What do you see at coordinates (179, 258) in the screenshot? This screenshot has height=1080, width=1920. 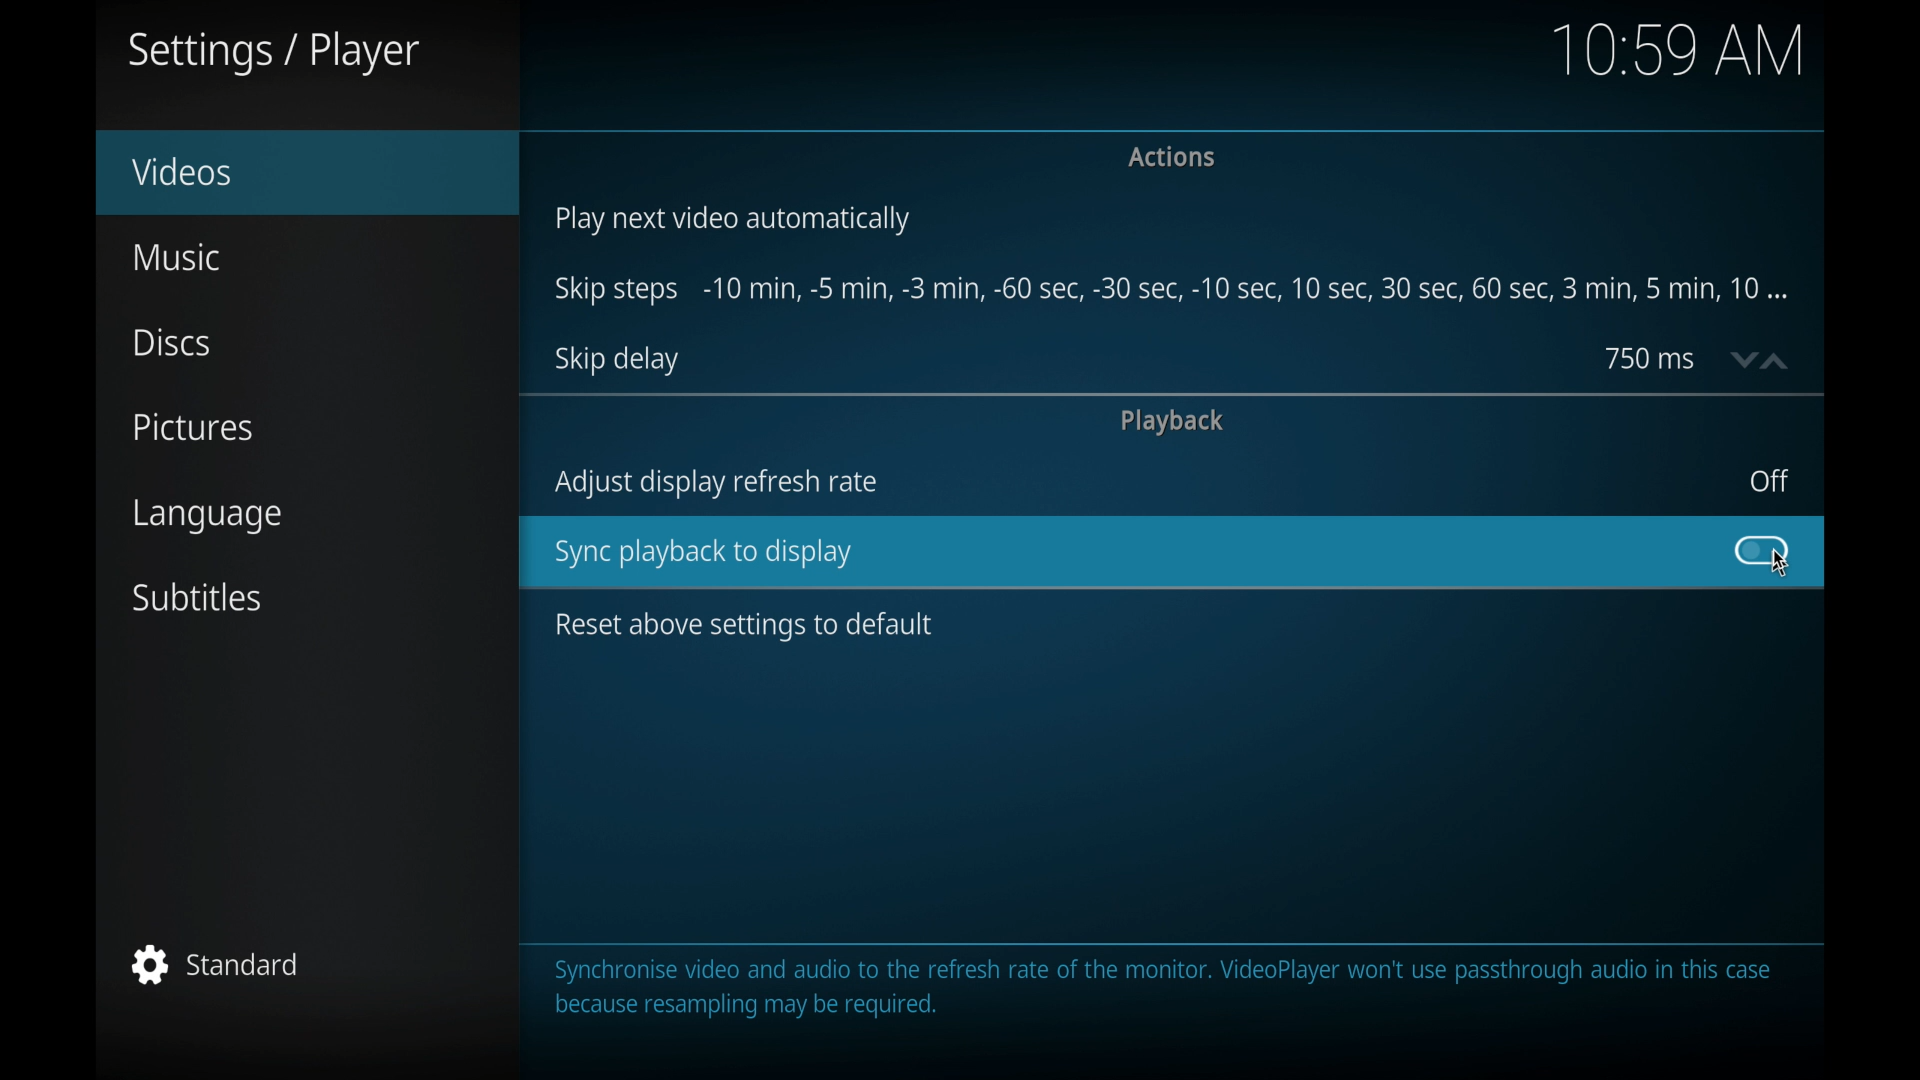 I see `music` at bounding box center [179, 258].